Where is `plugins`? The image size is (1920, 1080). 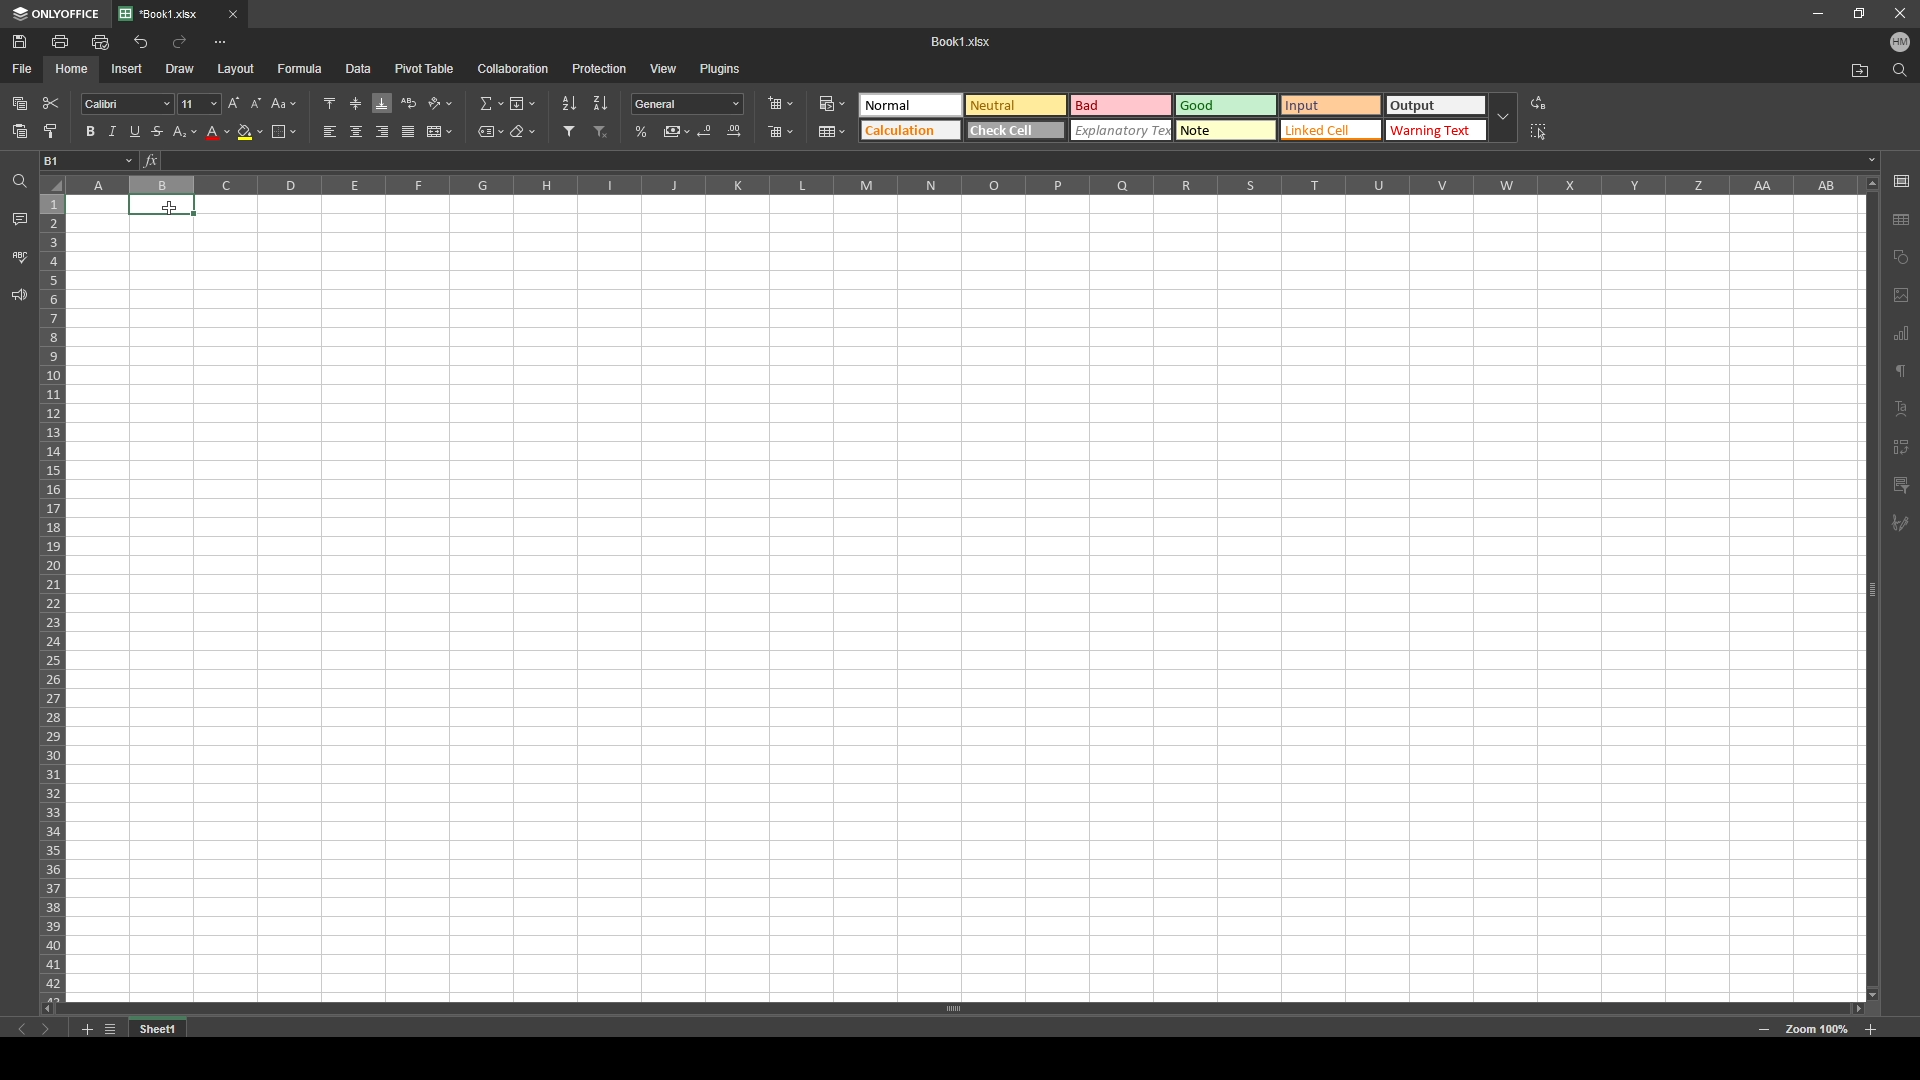 plugins is located at coordinates (719, 68).